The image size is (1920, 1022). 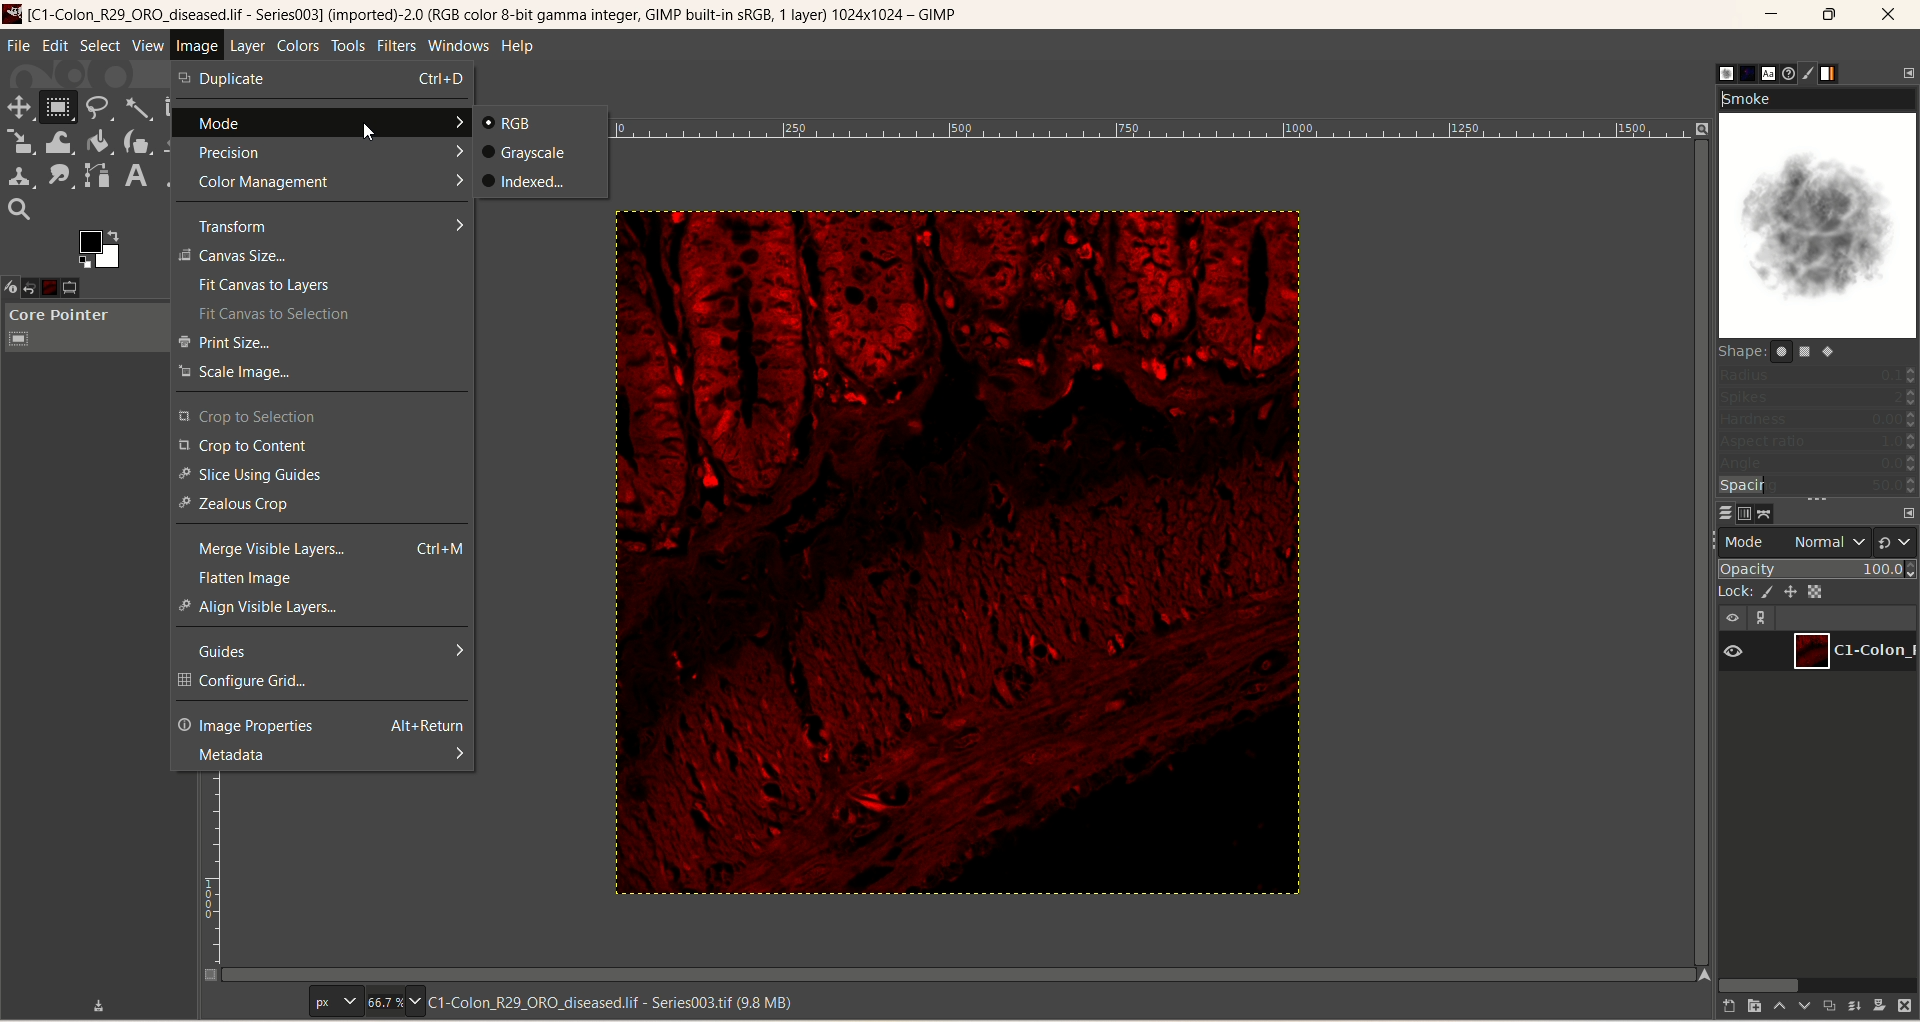 I want to click on configure this tab, so click(x=186, y=287).